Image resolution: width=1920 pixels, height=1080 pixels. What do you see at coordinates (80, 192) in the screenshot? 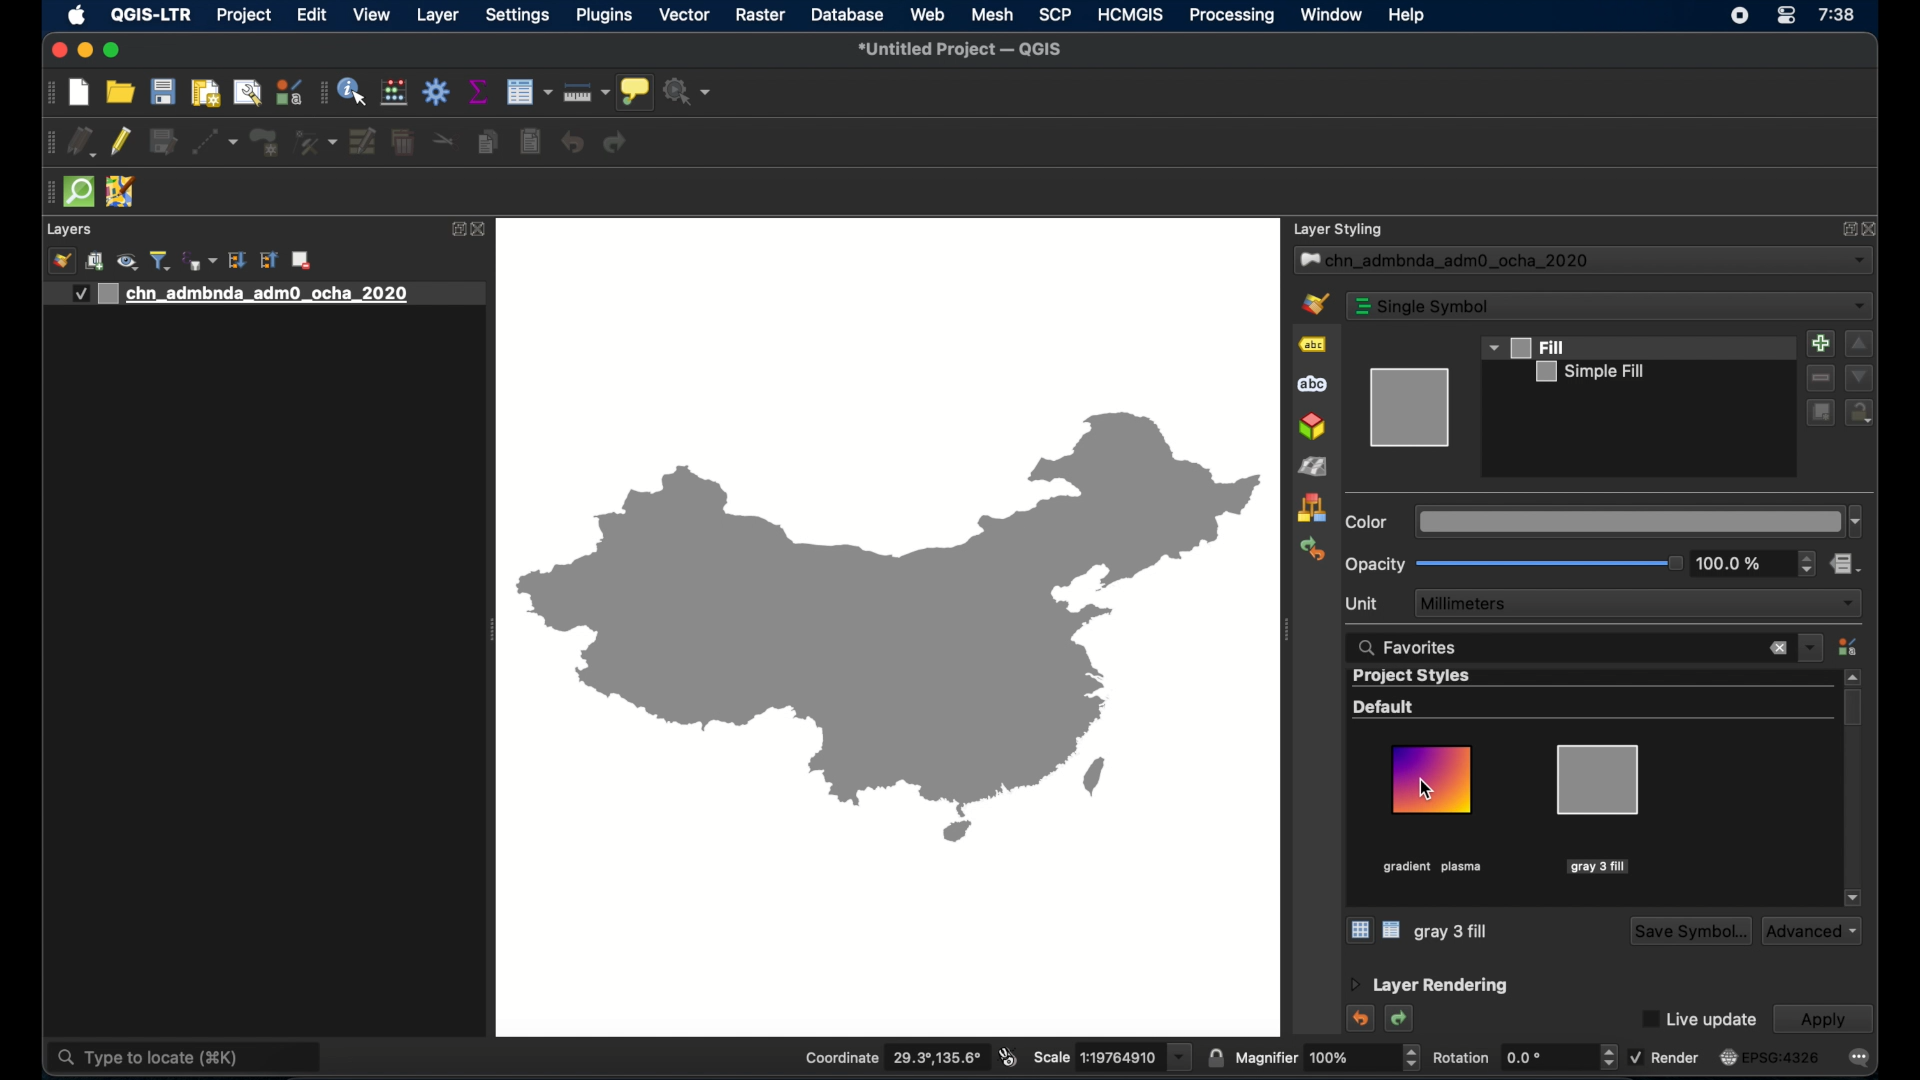
I see `quick osm` at bounding box center [80, 192].